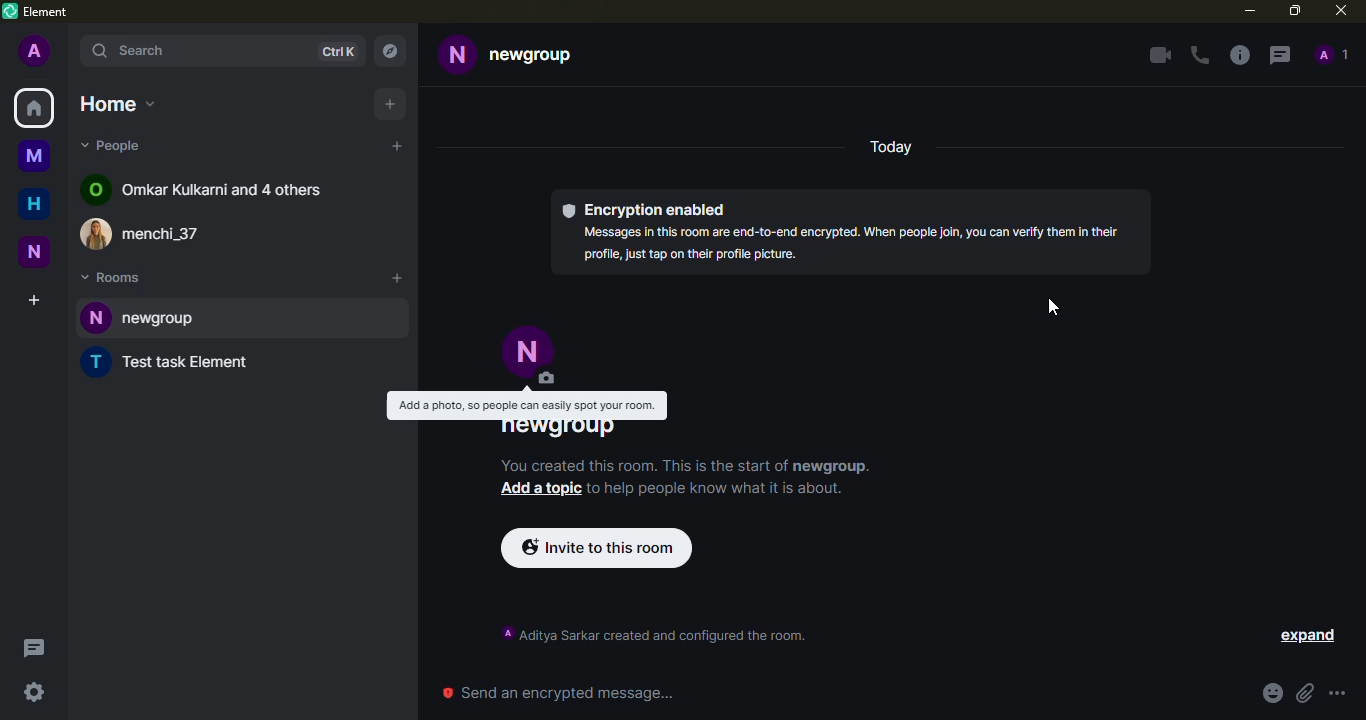 The height and width of the screenshot is (720, 1366). I want to click on myspace, so click(34, 155).